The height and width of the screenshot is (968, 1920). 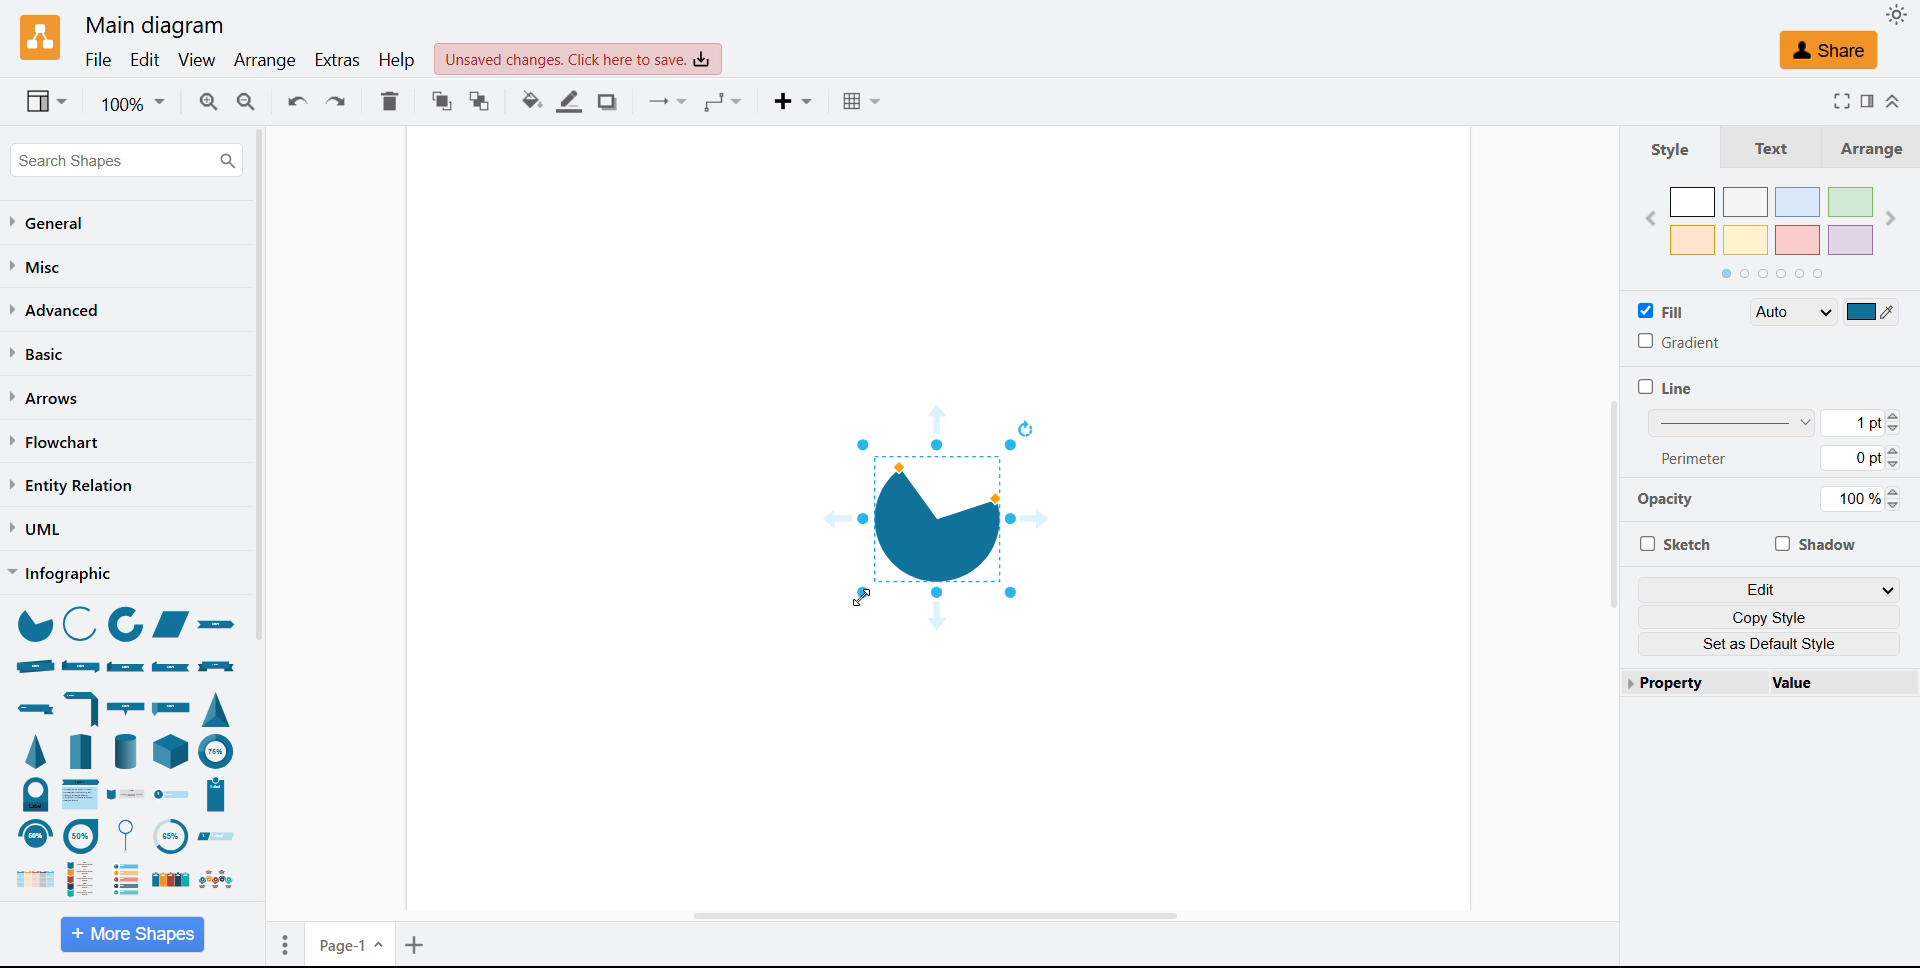 What do you see at coordinates (127, 796) in the screenshot?
I see `roadmap vertical` at bounding box center [127, 796].